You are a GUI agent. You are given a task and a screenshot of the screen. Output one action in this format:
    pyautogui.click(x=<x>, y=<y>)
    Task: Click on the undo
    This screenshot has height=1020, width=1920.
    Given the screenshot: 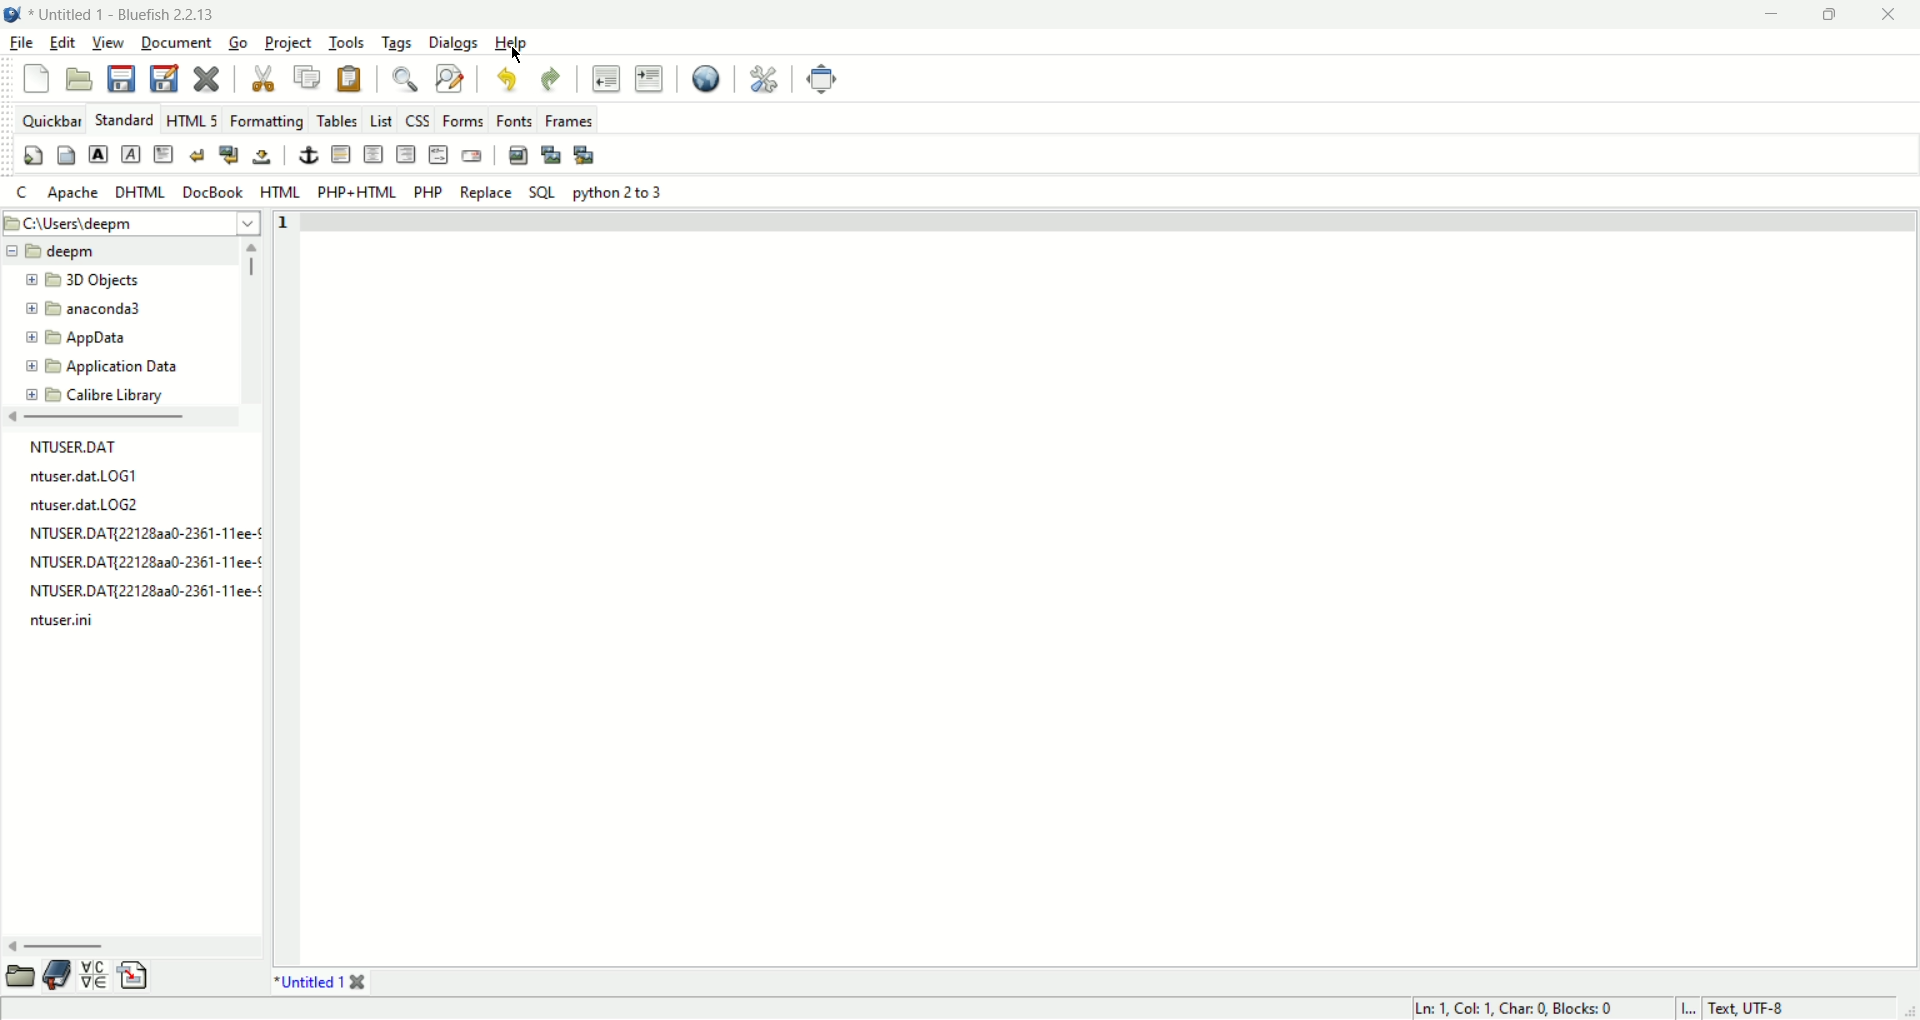 What is the action you would take?
    pyautogui.click(x=507, y=80)
    